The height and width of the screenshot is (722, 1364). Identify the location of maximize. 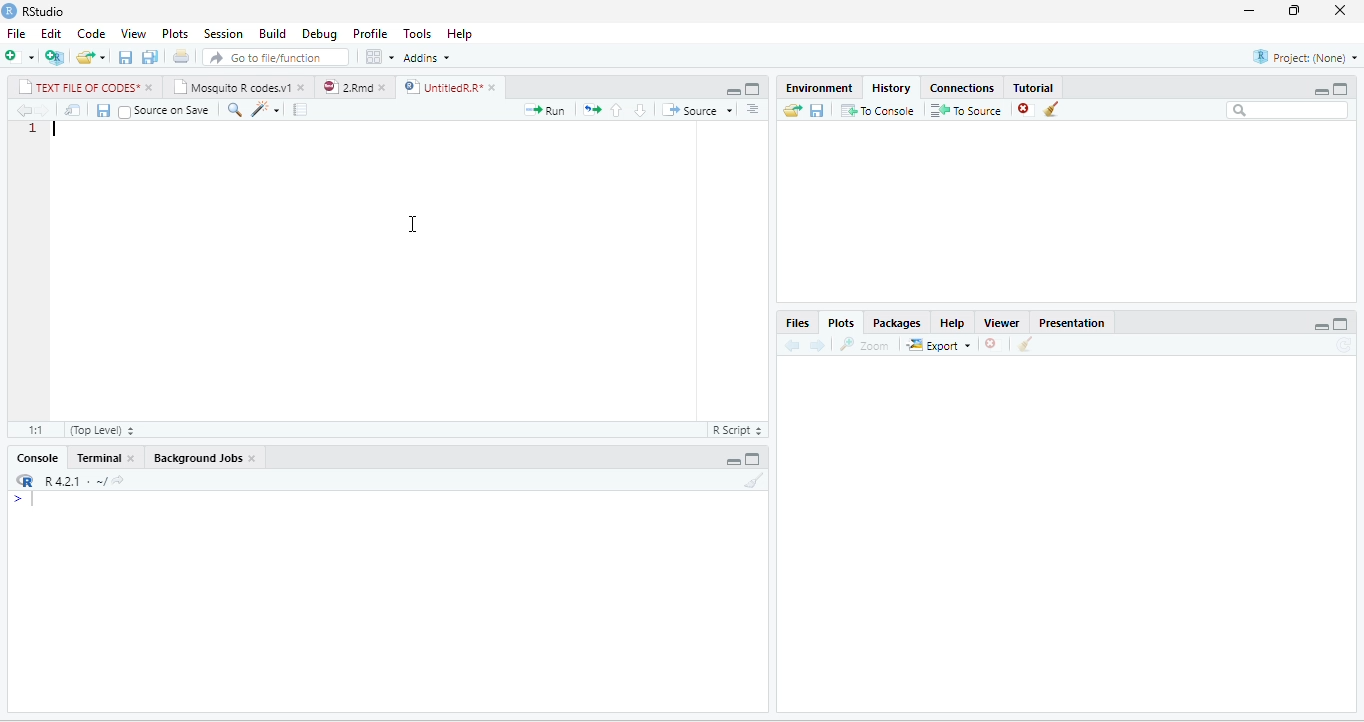
(1341, 324).